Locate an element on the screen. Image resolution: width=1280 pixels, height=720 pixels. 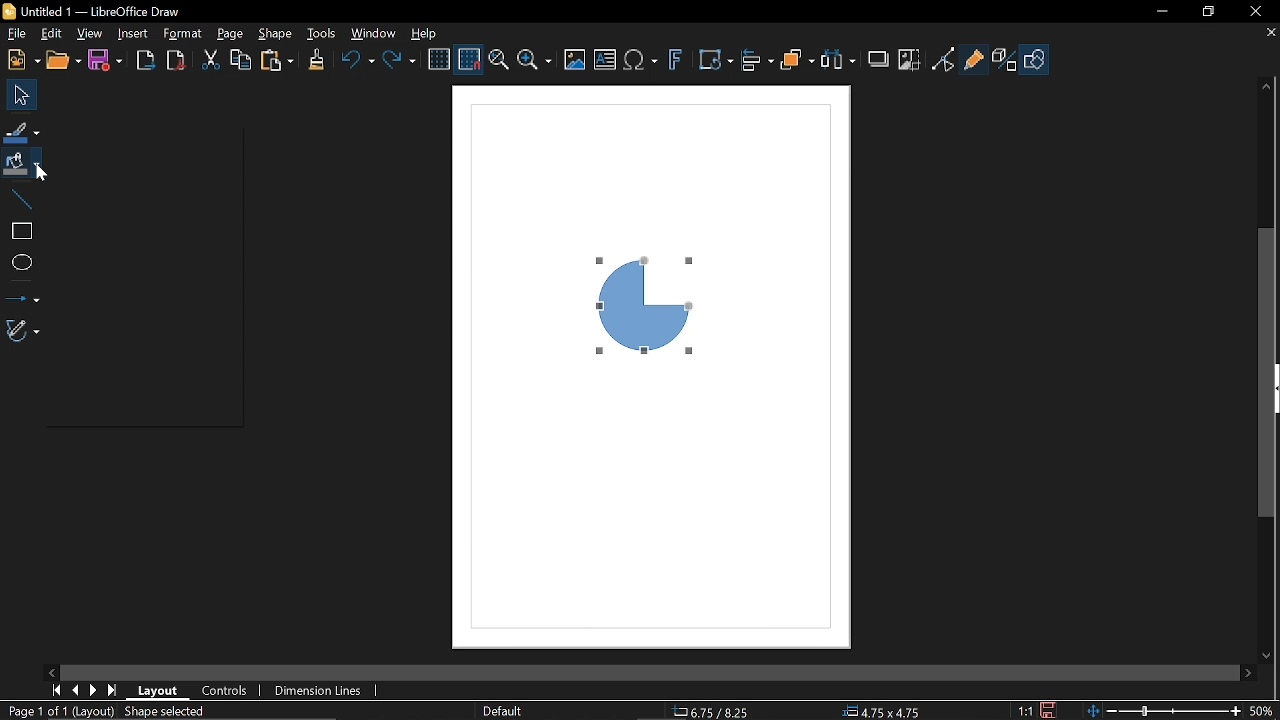
Shape is located at coordinates (275, 35).